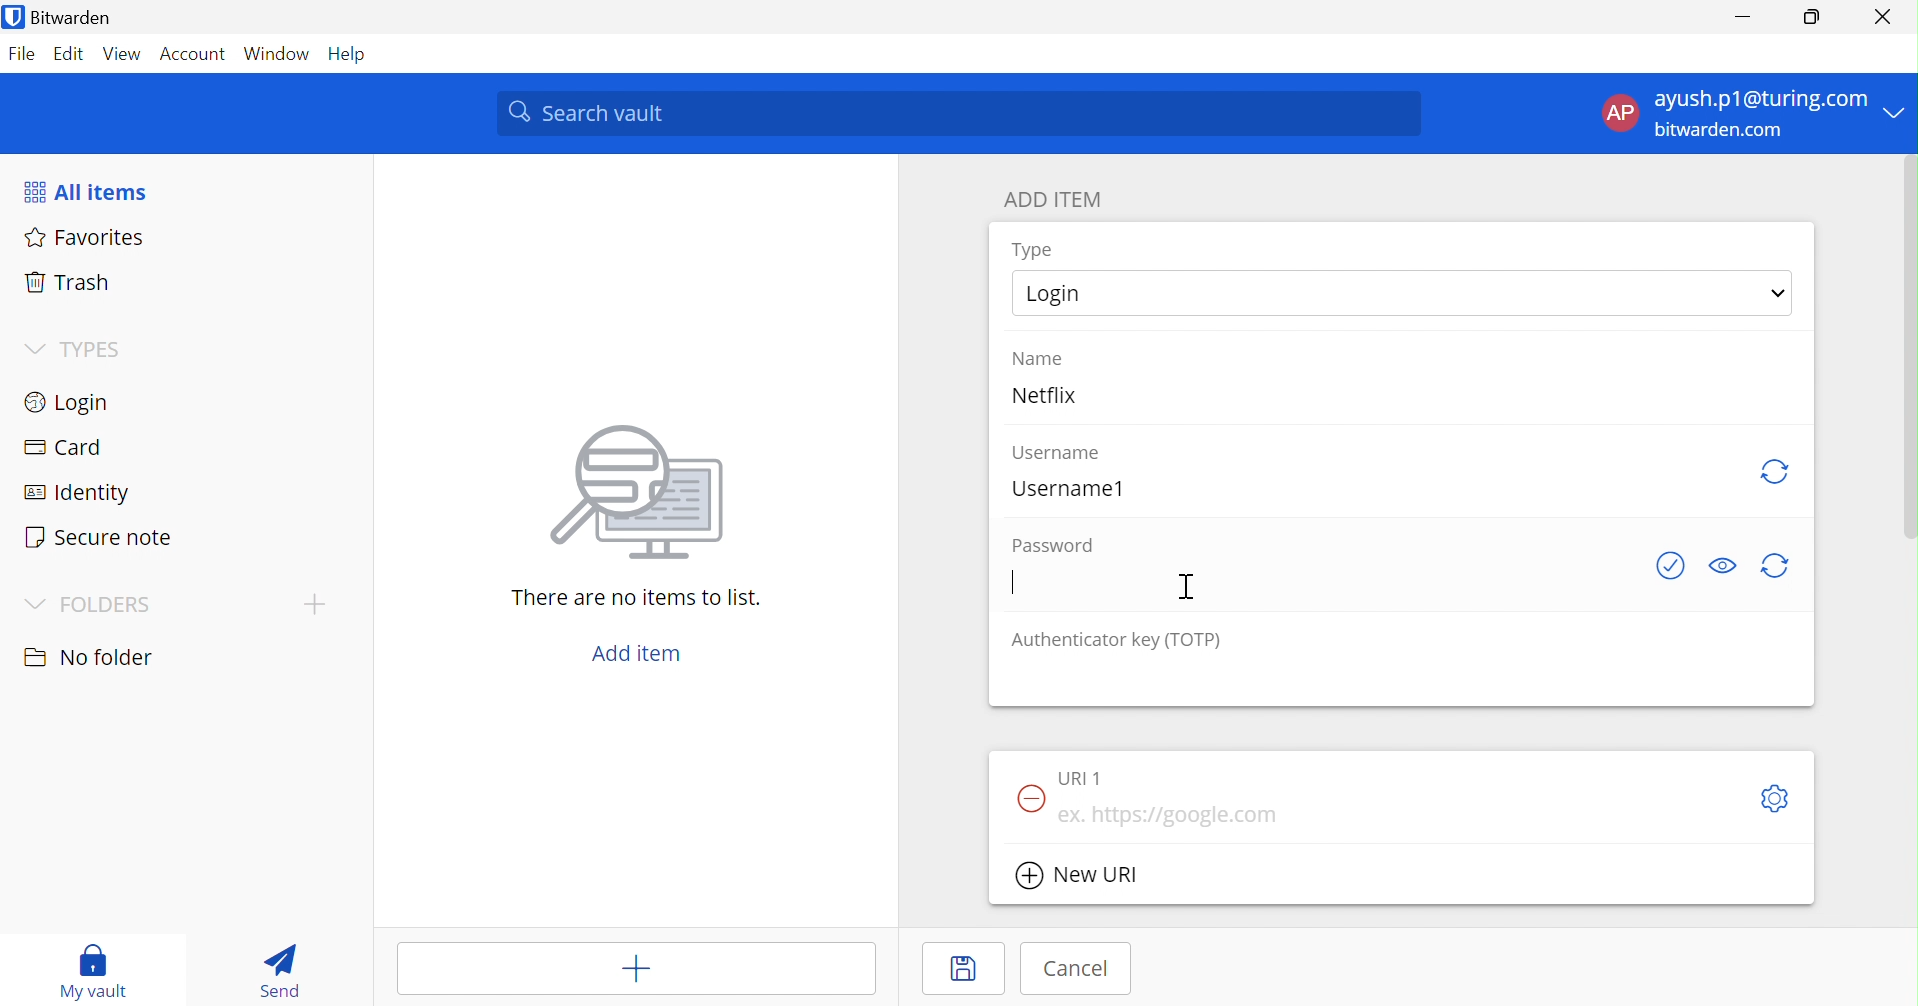 Image resolution: width=1918 pixels, height=1006 pixels. I want to click on URl 1, so click(1080, 778).